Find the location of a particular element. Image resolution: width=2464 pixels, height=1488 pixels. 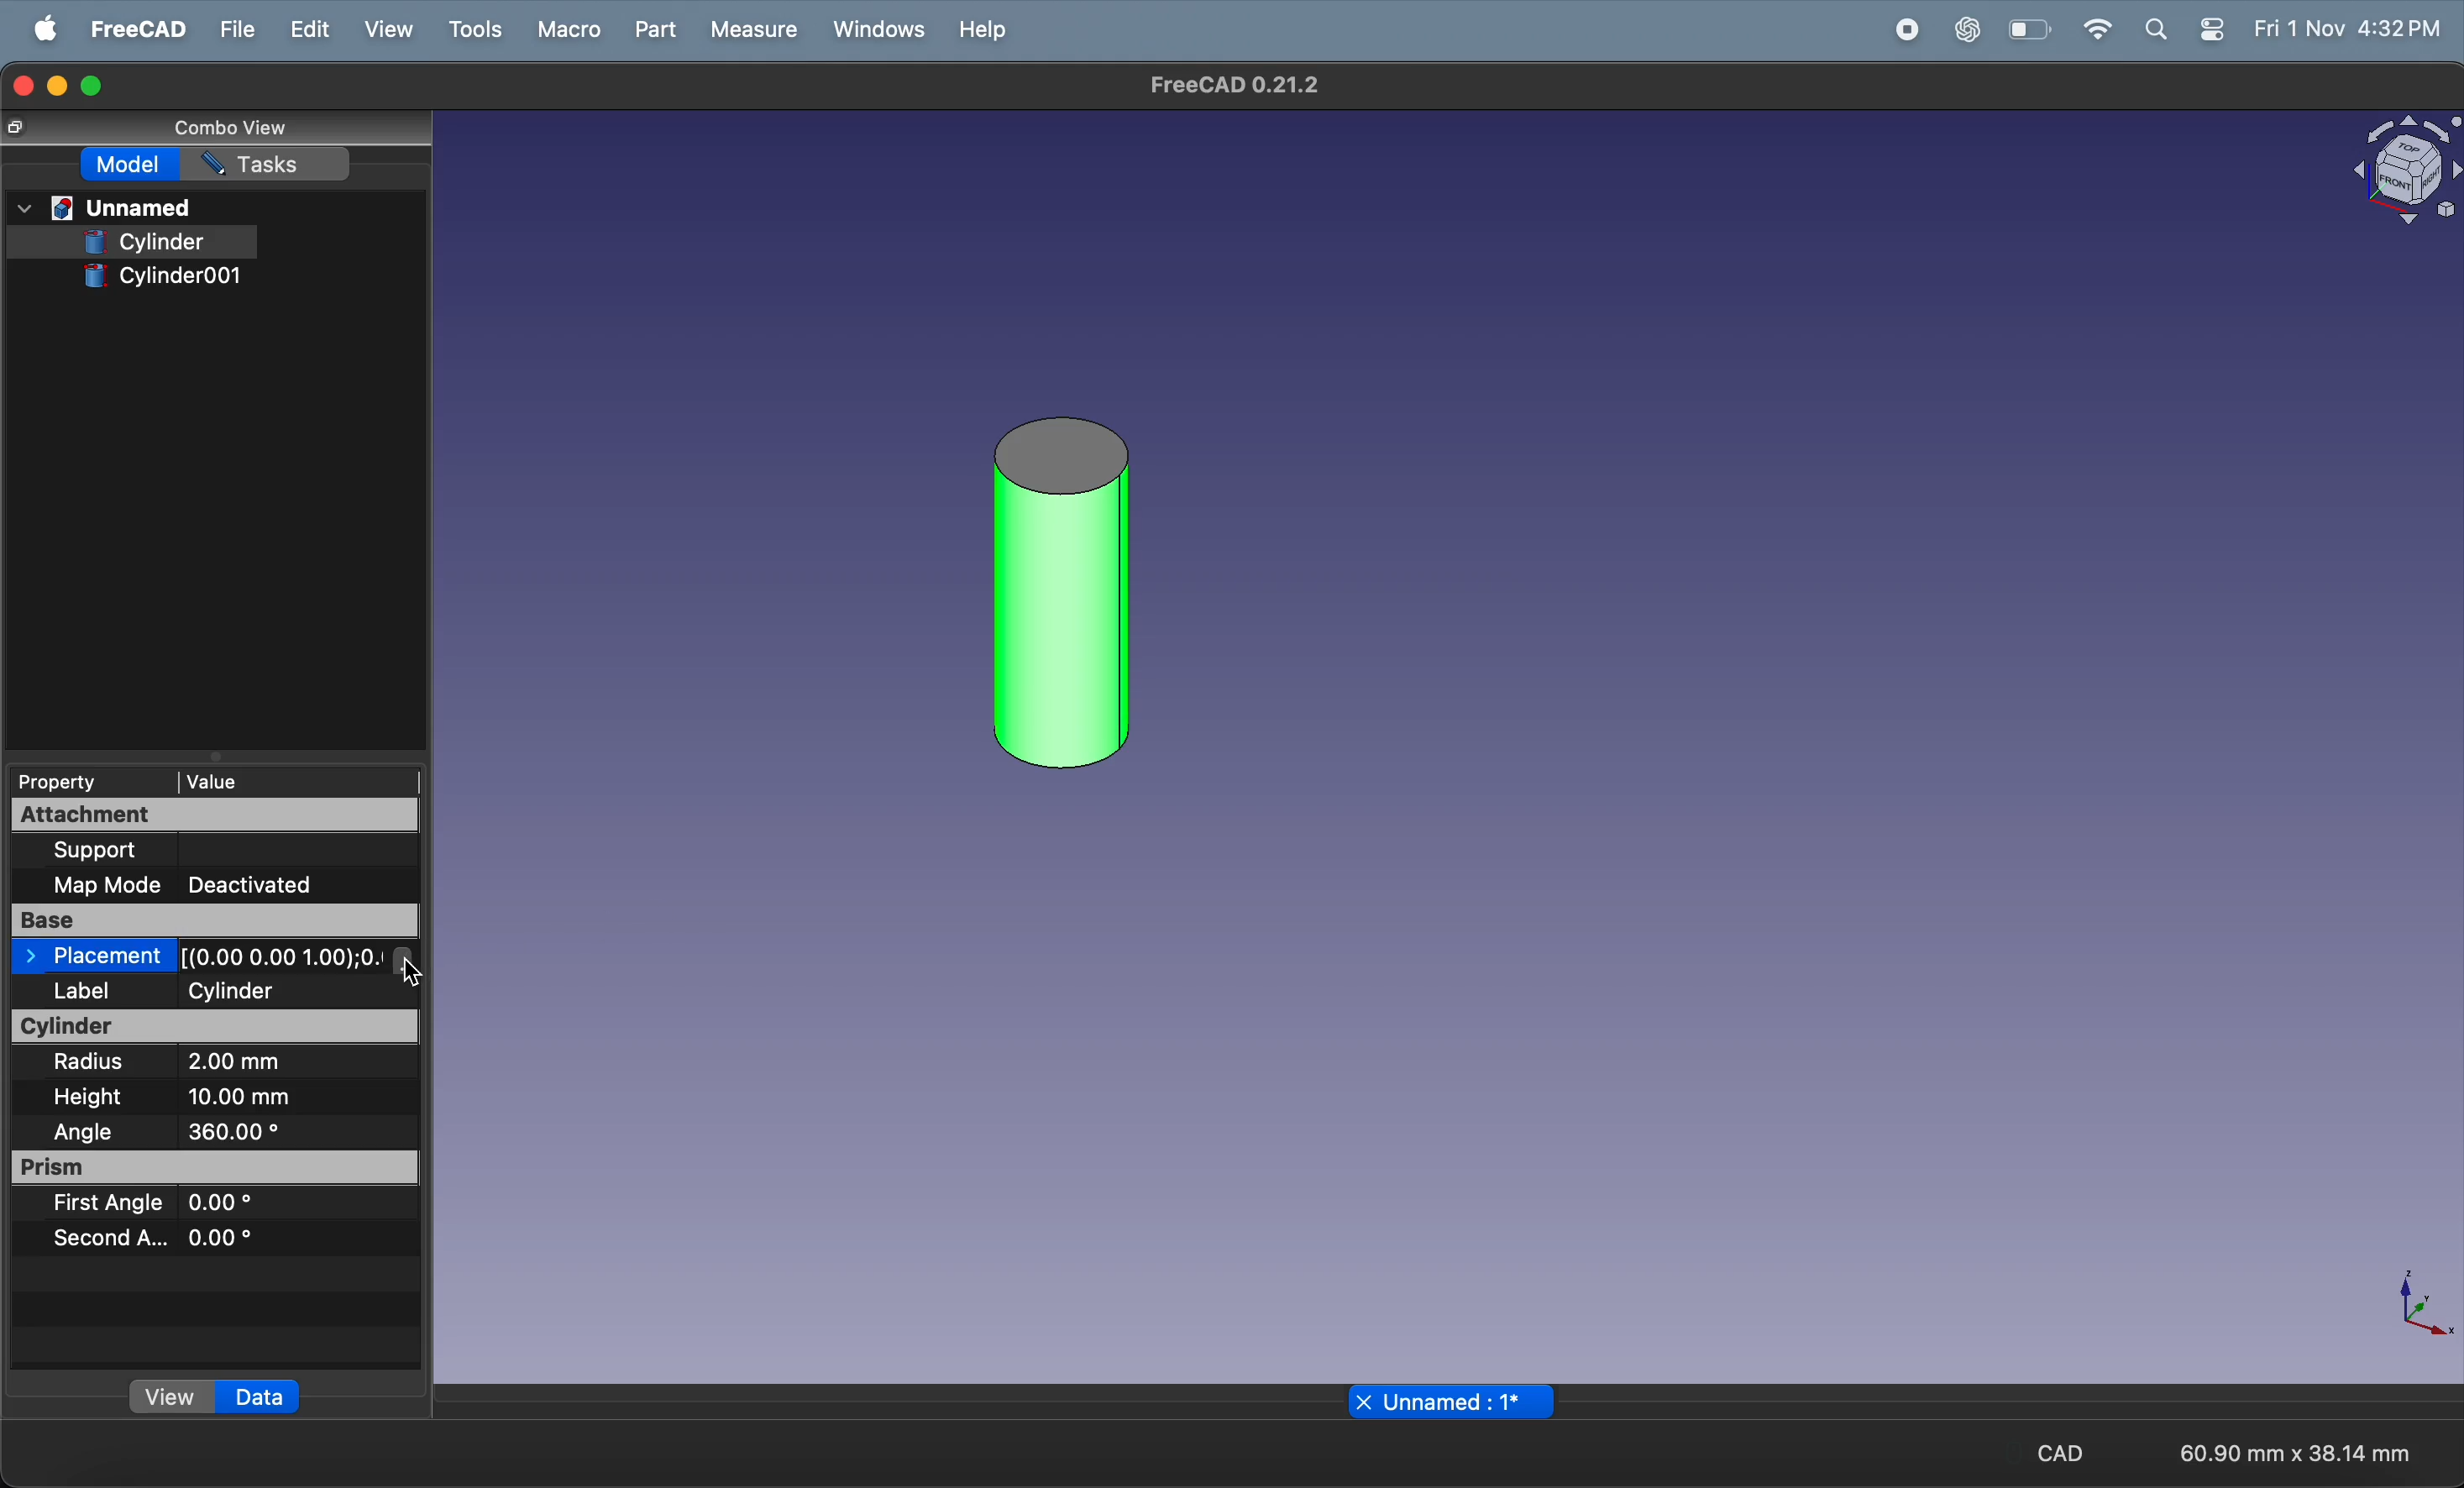

file is located at coordinates (232, 30).